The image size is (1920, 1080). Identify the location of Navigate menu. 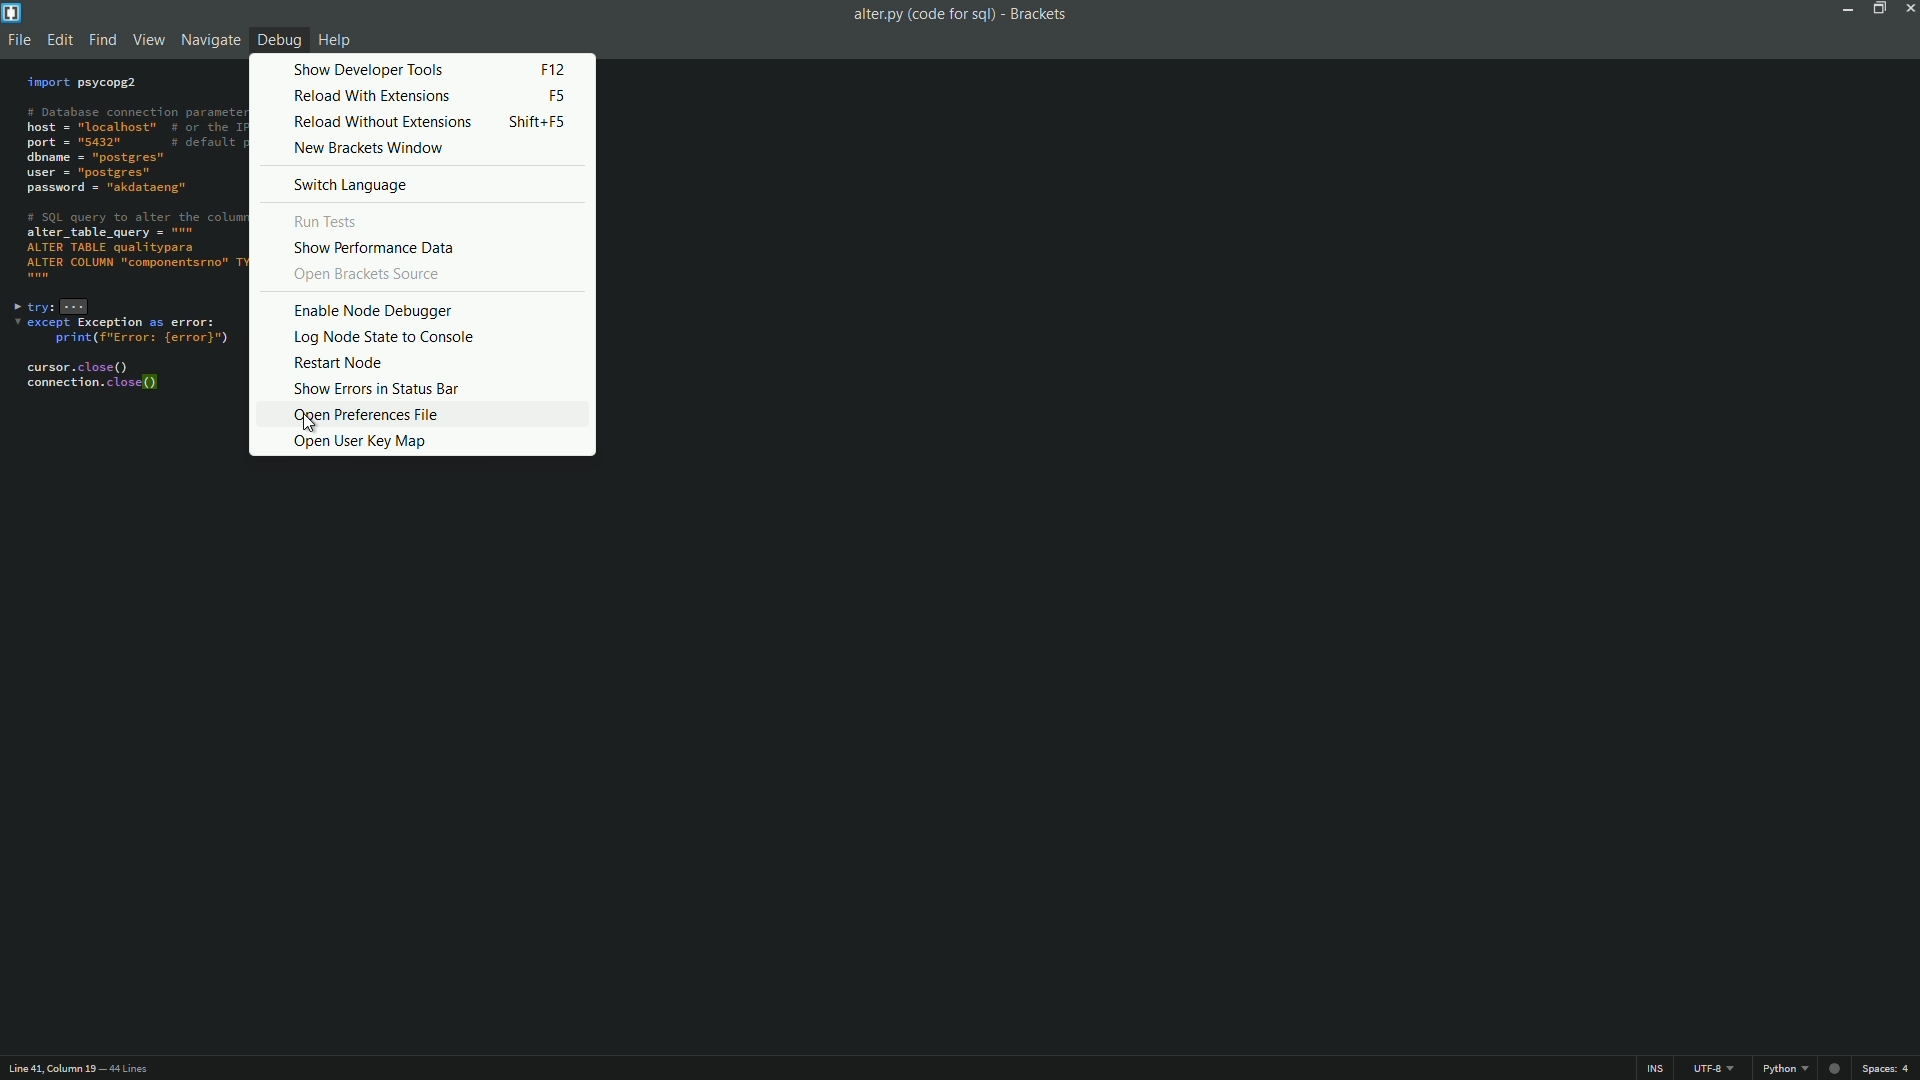
(211, 40).